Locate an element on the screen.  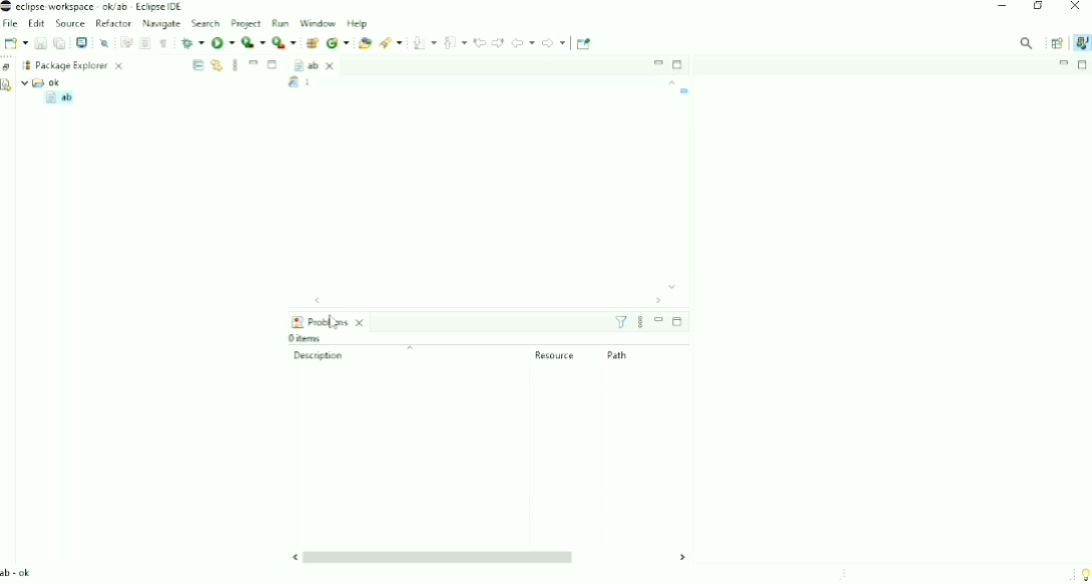
ab is located at coordinates (315, 66).